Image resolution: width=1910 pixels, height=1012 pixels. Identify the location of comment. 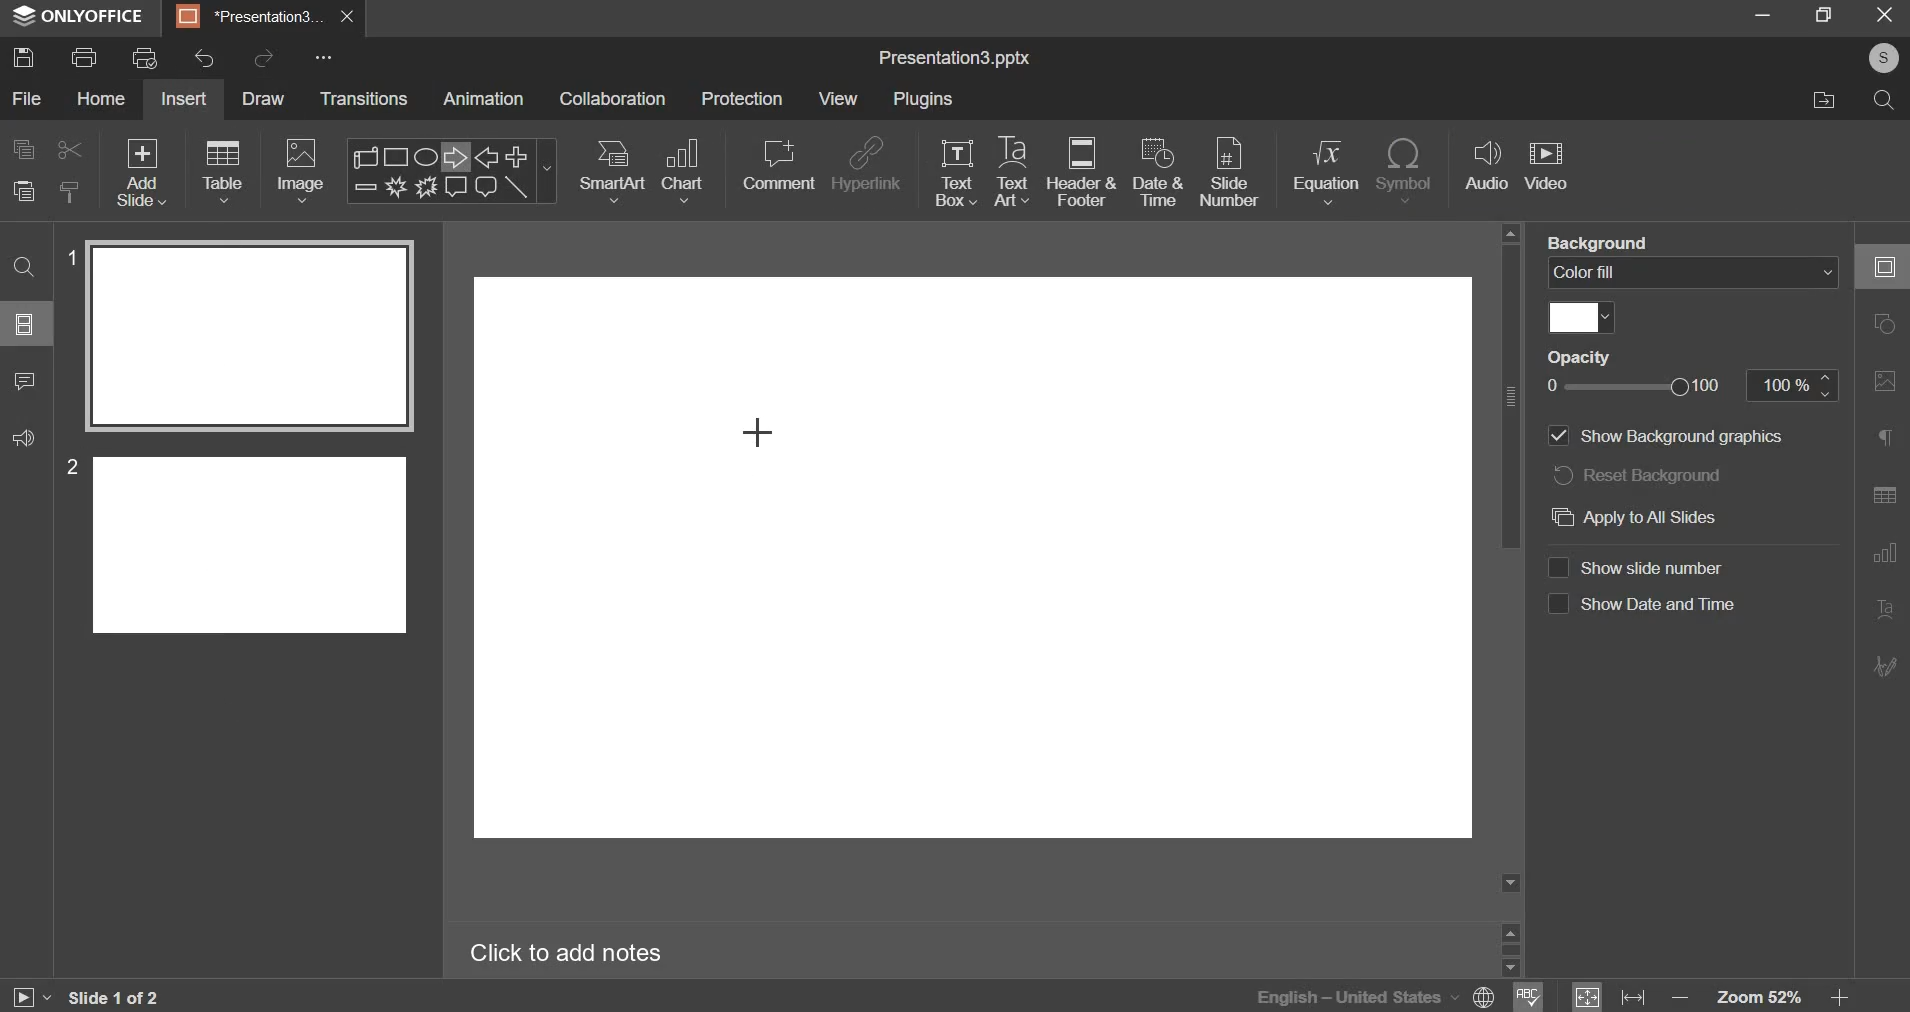
(26, 382).